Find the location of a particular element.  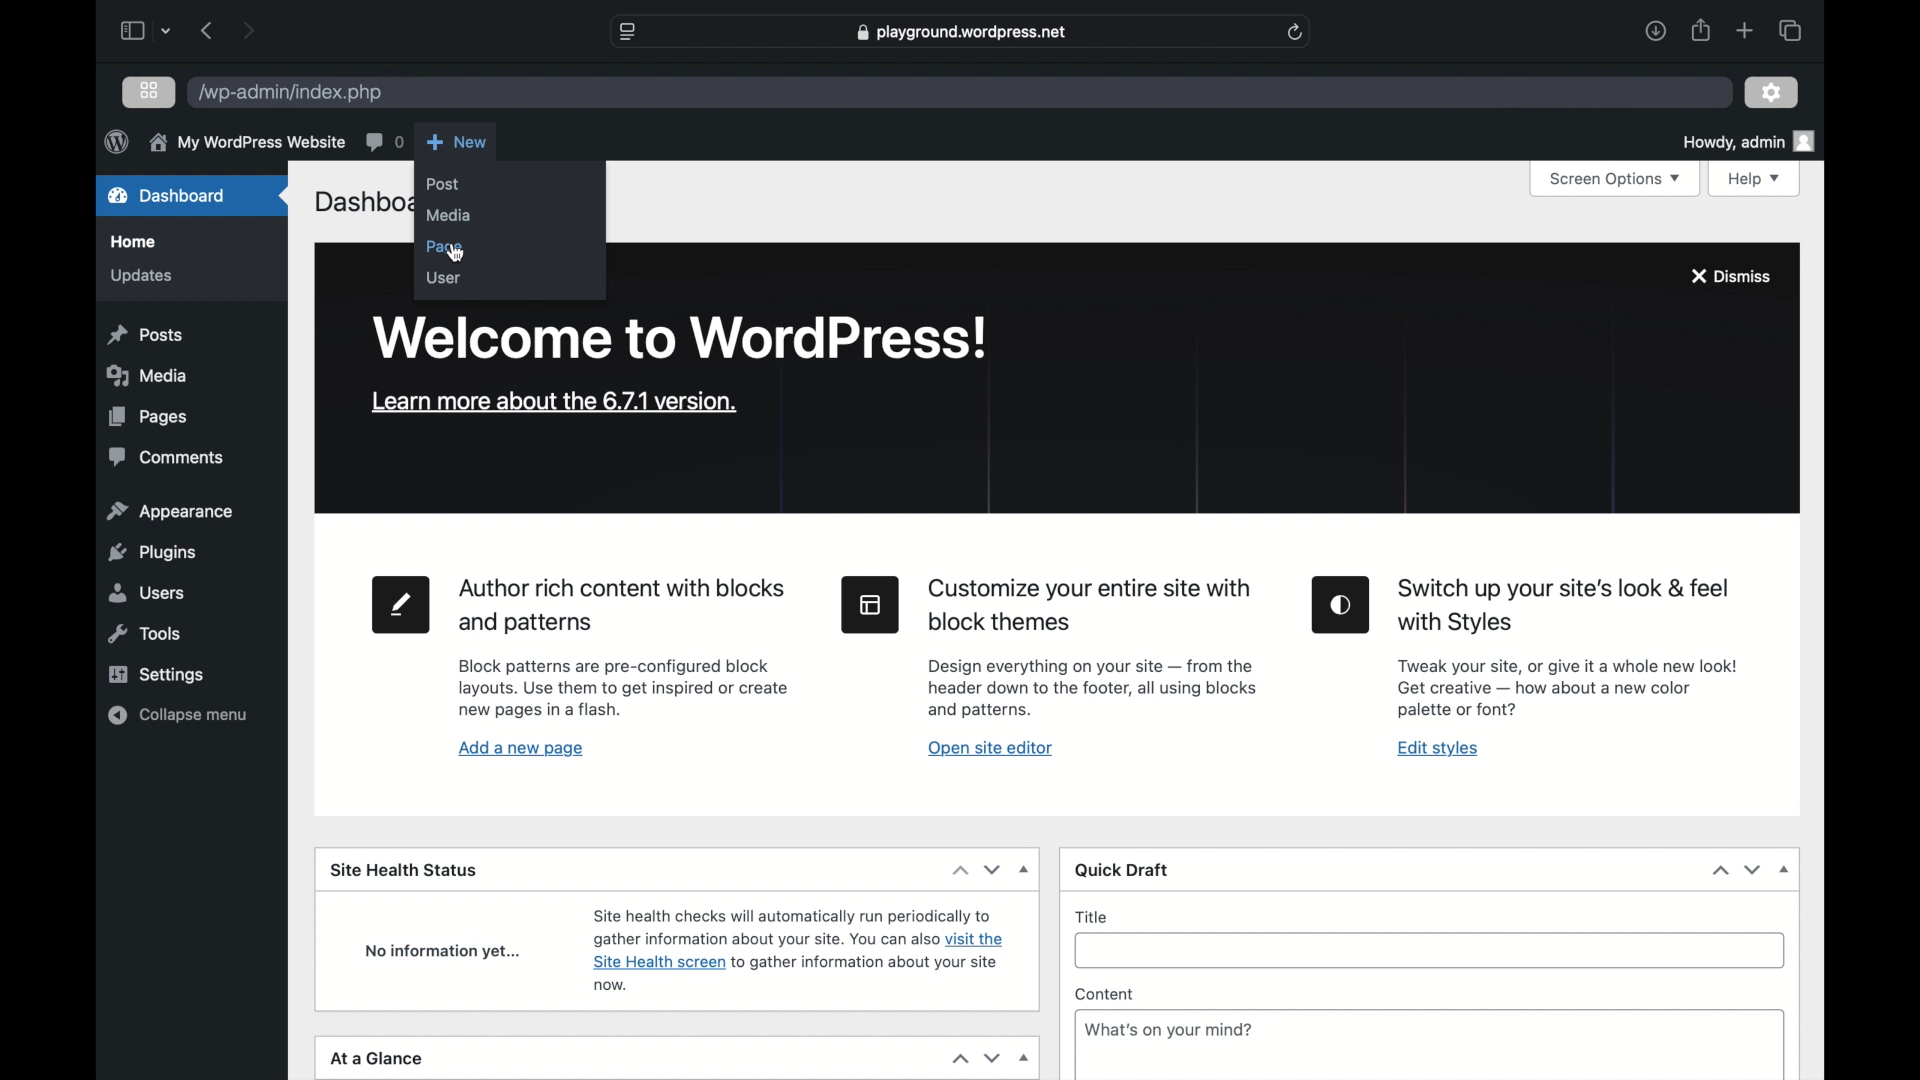

open site editor is located at coordinates (989, 750).